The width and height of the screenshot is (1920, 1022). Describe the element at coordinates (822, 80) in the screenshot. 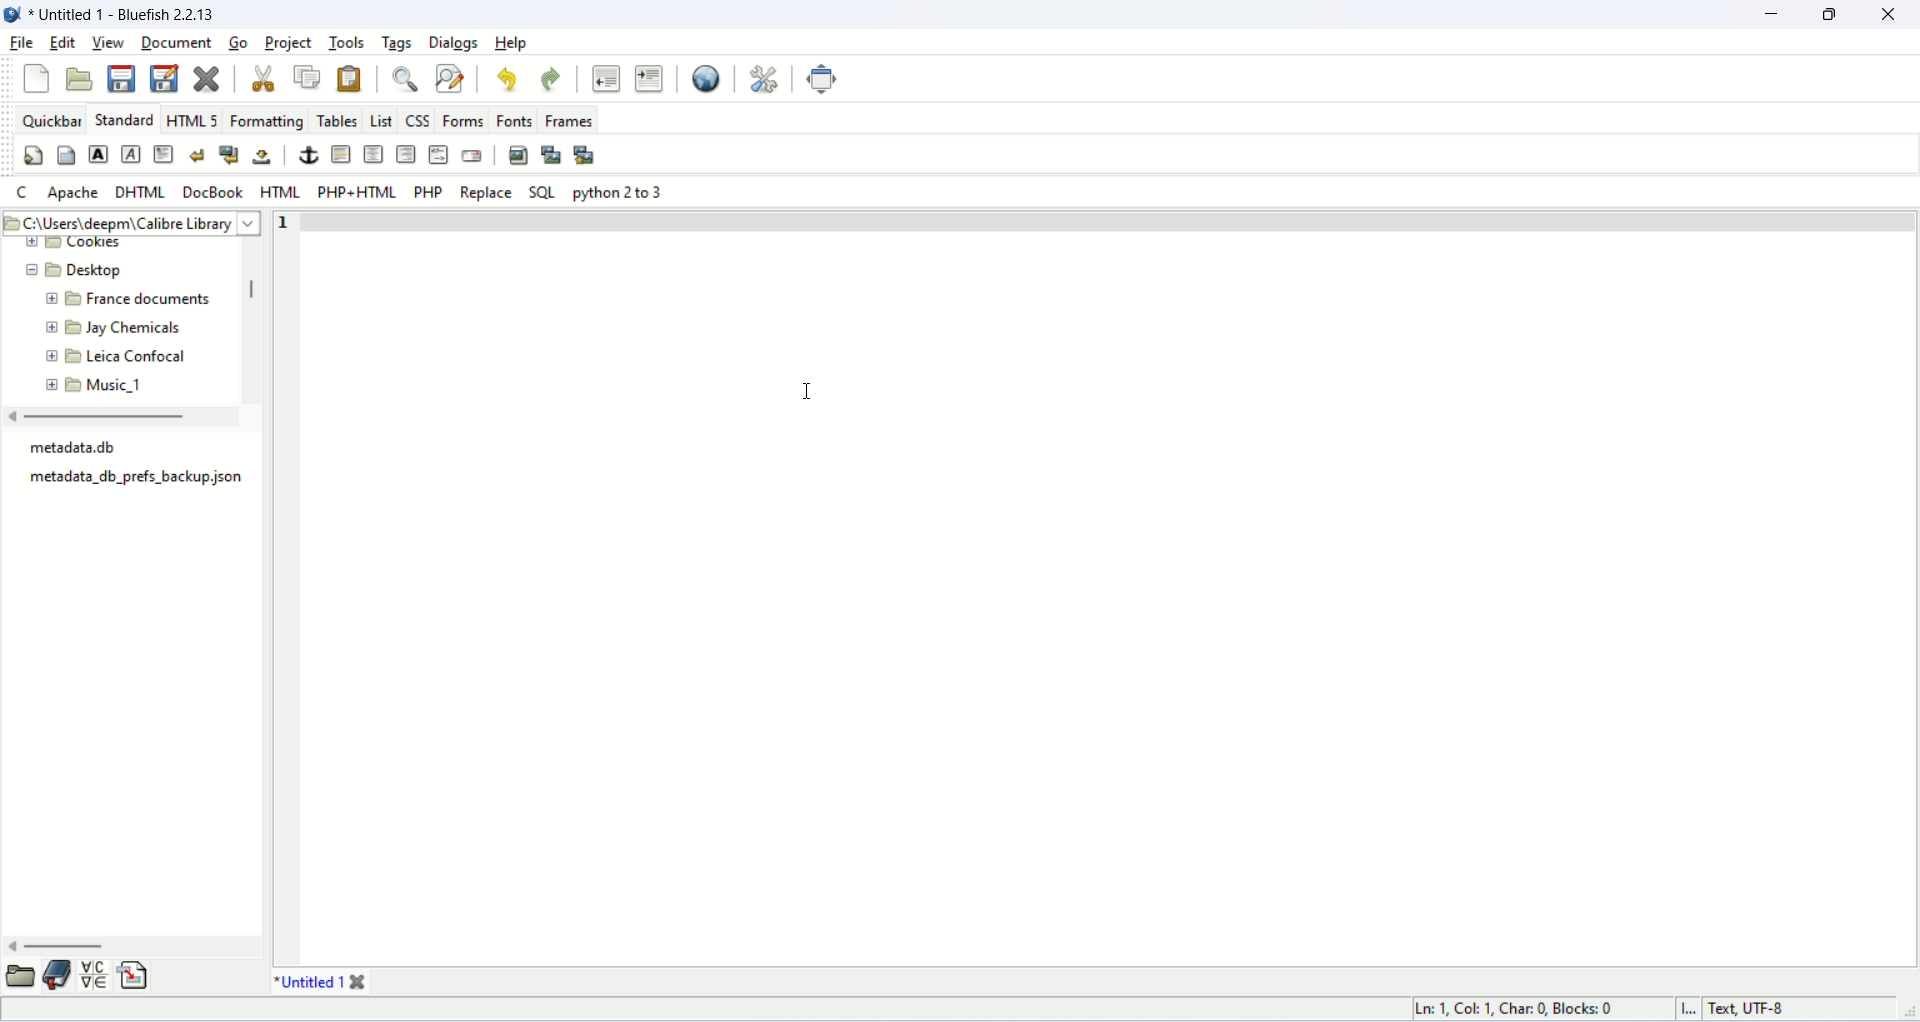

I see `fullscreen` at that location.